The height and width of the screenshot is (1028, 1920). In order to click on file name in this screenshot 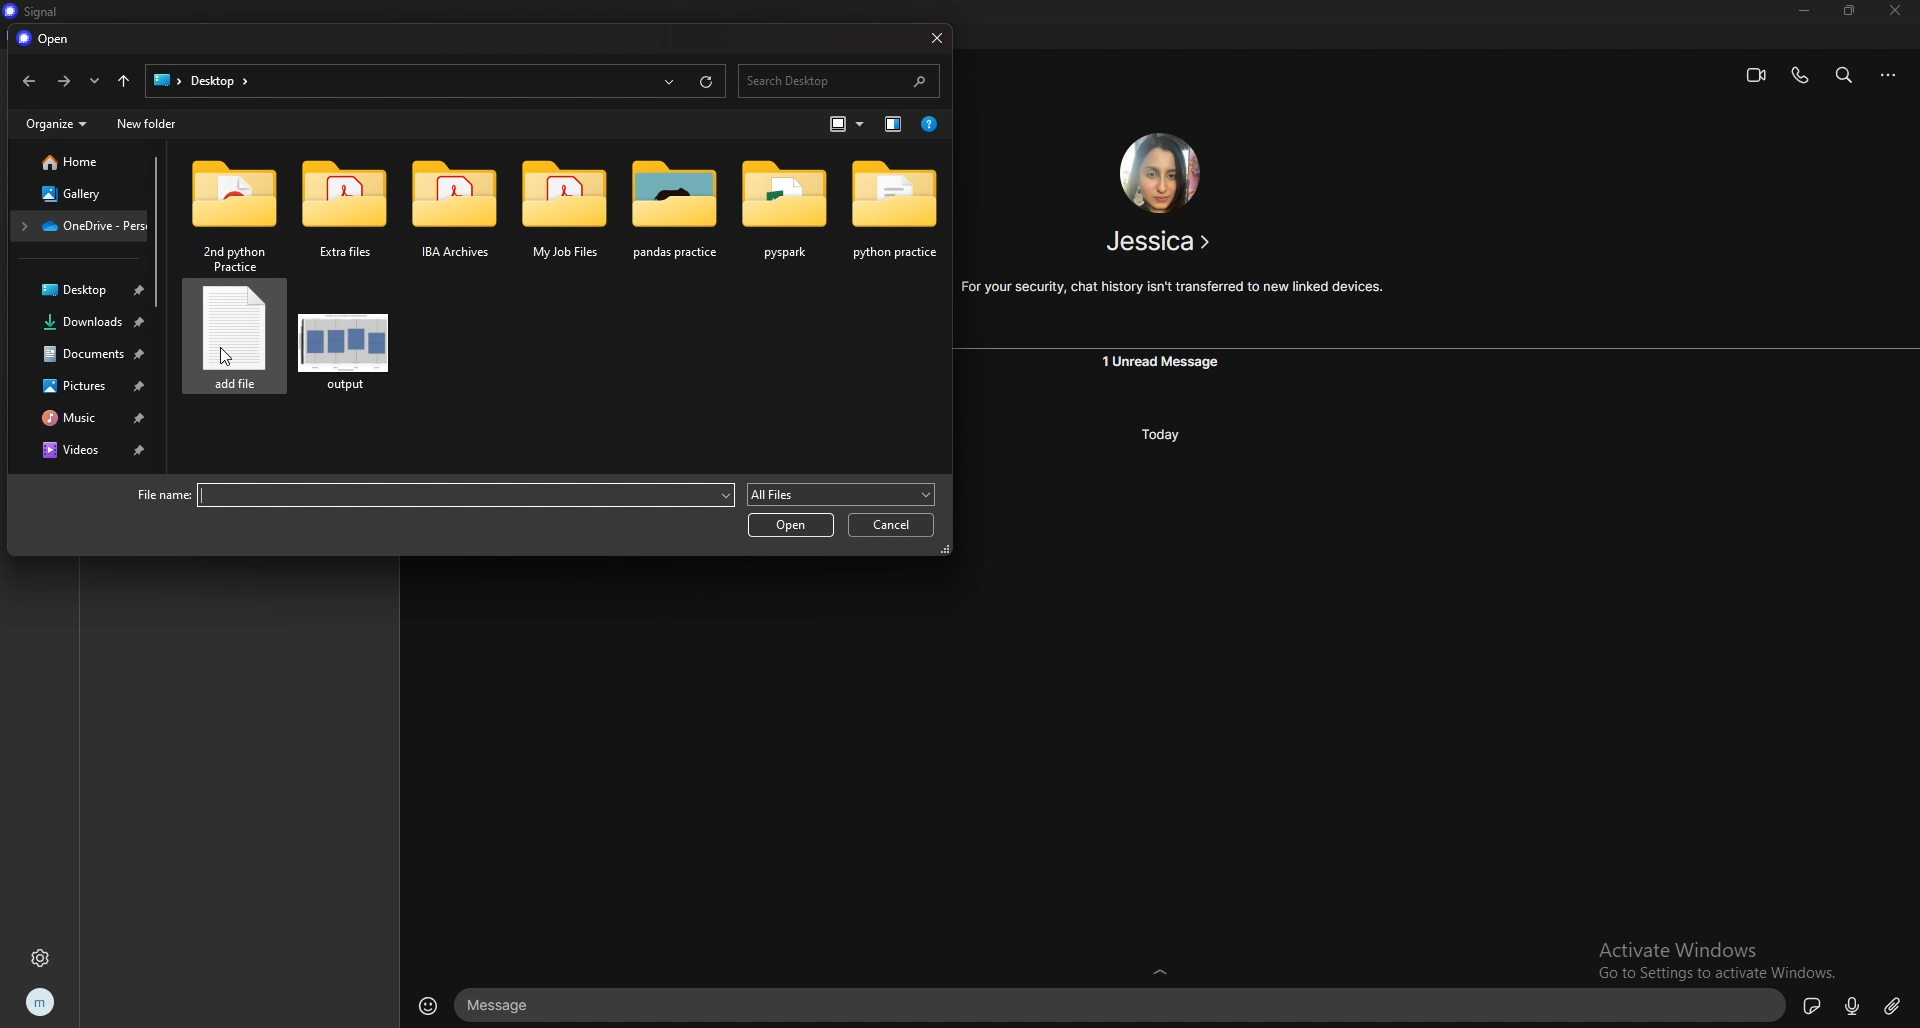, I will do `click(435, 495)`.